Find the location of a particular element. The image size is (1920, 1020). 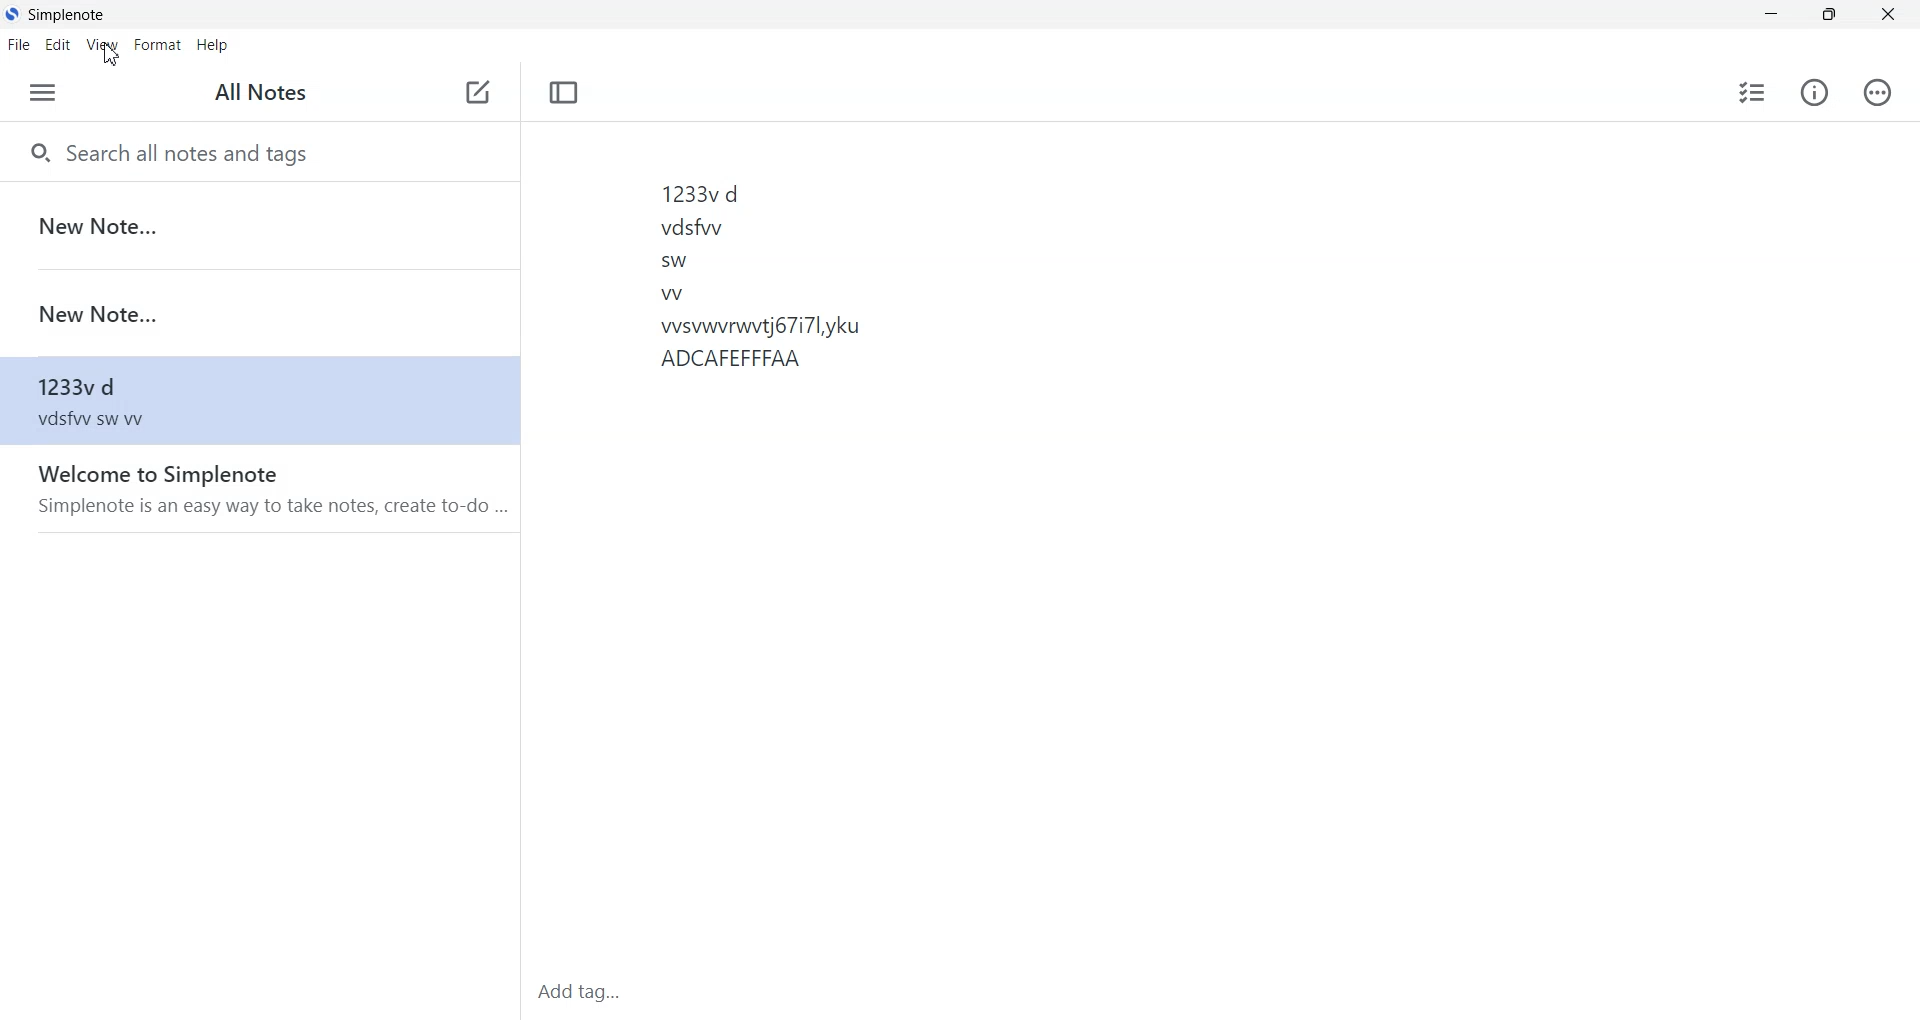

Format is located at coordinates (157, 45).